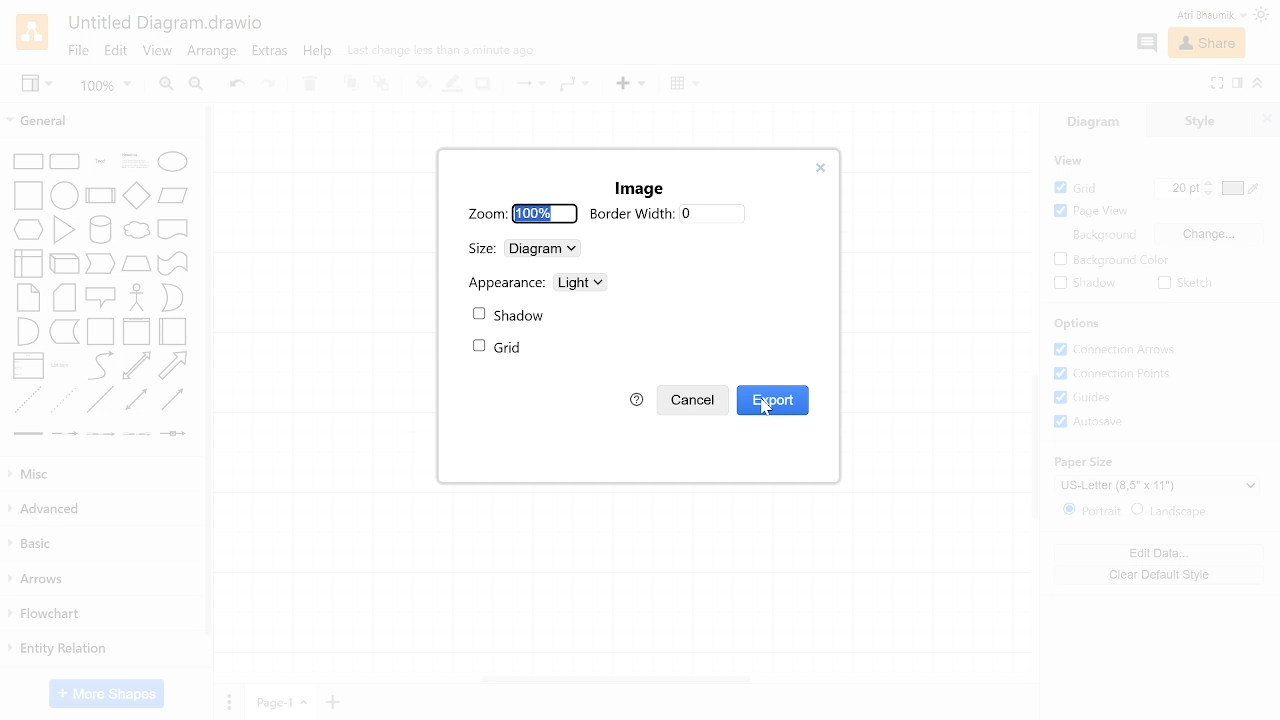  Describe the element at coordinates (1258, 84) in the screenshot. I see `Collapse` at that location.